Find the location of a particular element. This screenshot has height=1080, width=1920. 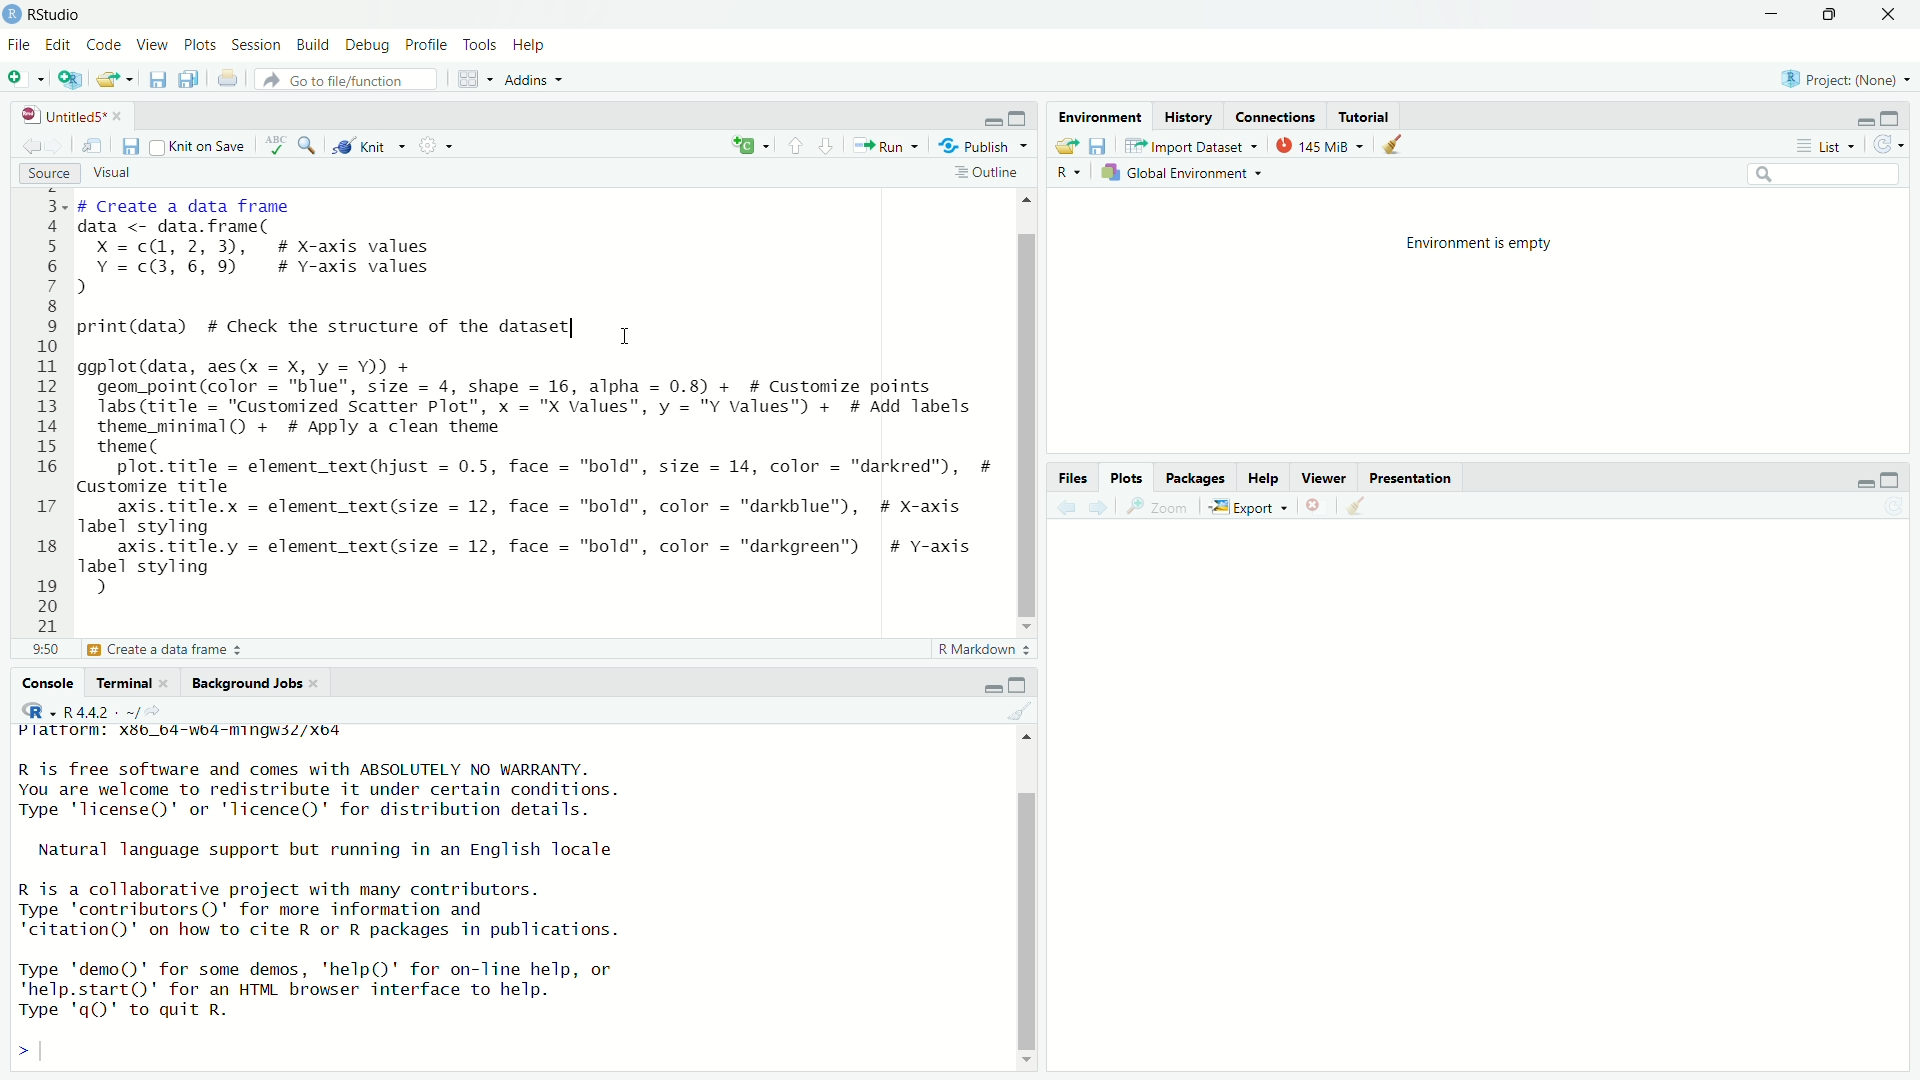

2:1:1 is located at coordinates (41, 650).